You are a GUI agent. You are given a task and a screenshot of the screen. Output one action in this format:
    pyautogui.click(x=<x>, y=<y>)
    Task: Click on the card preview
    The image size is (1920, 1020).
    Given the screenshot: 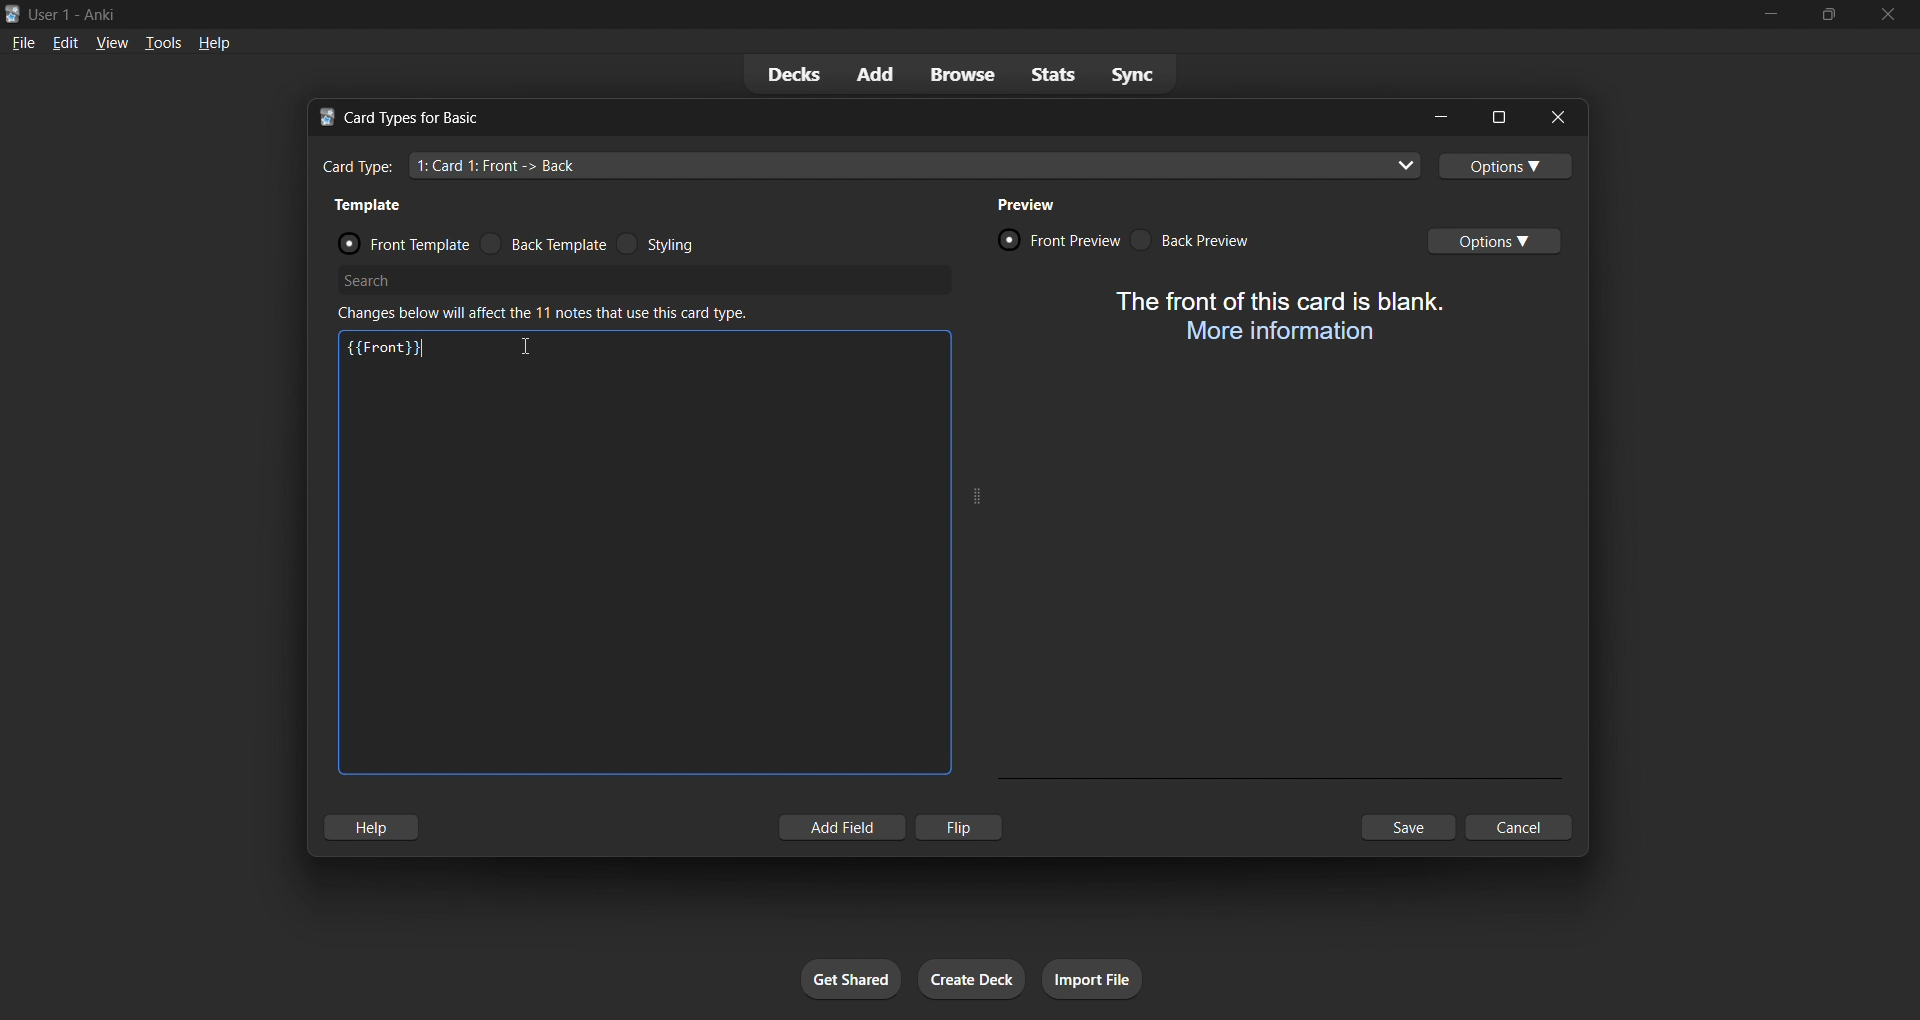 What is the action you would take?
    pyautogui.click(x=1274, y=318)
    